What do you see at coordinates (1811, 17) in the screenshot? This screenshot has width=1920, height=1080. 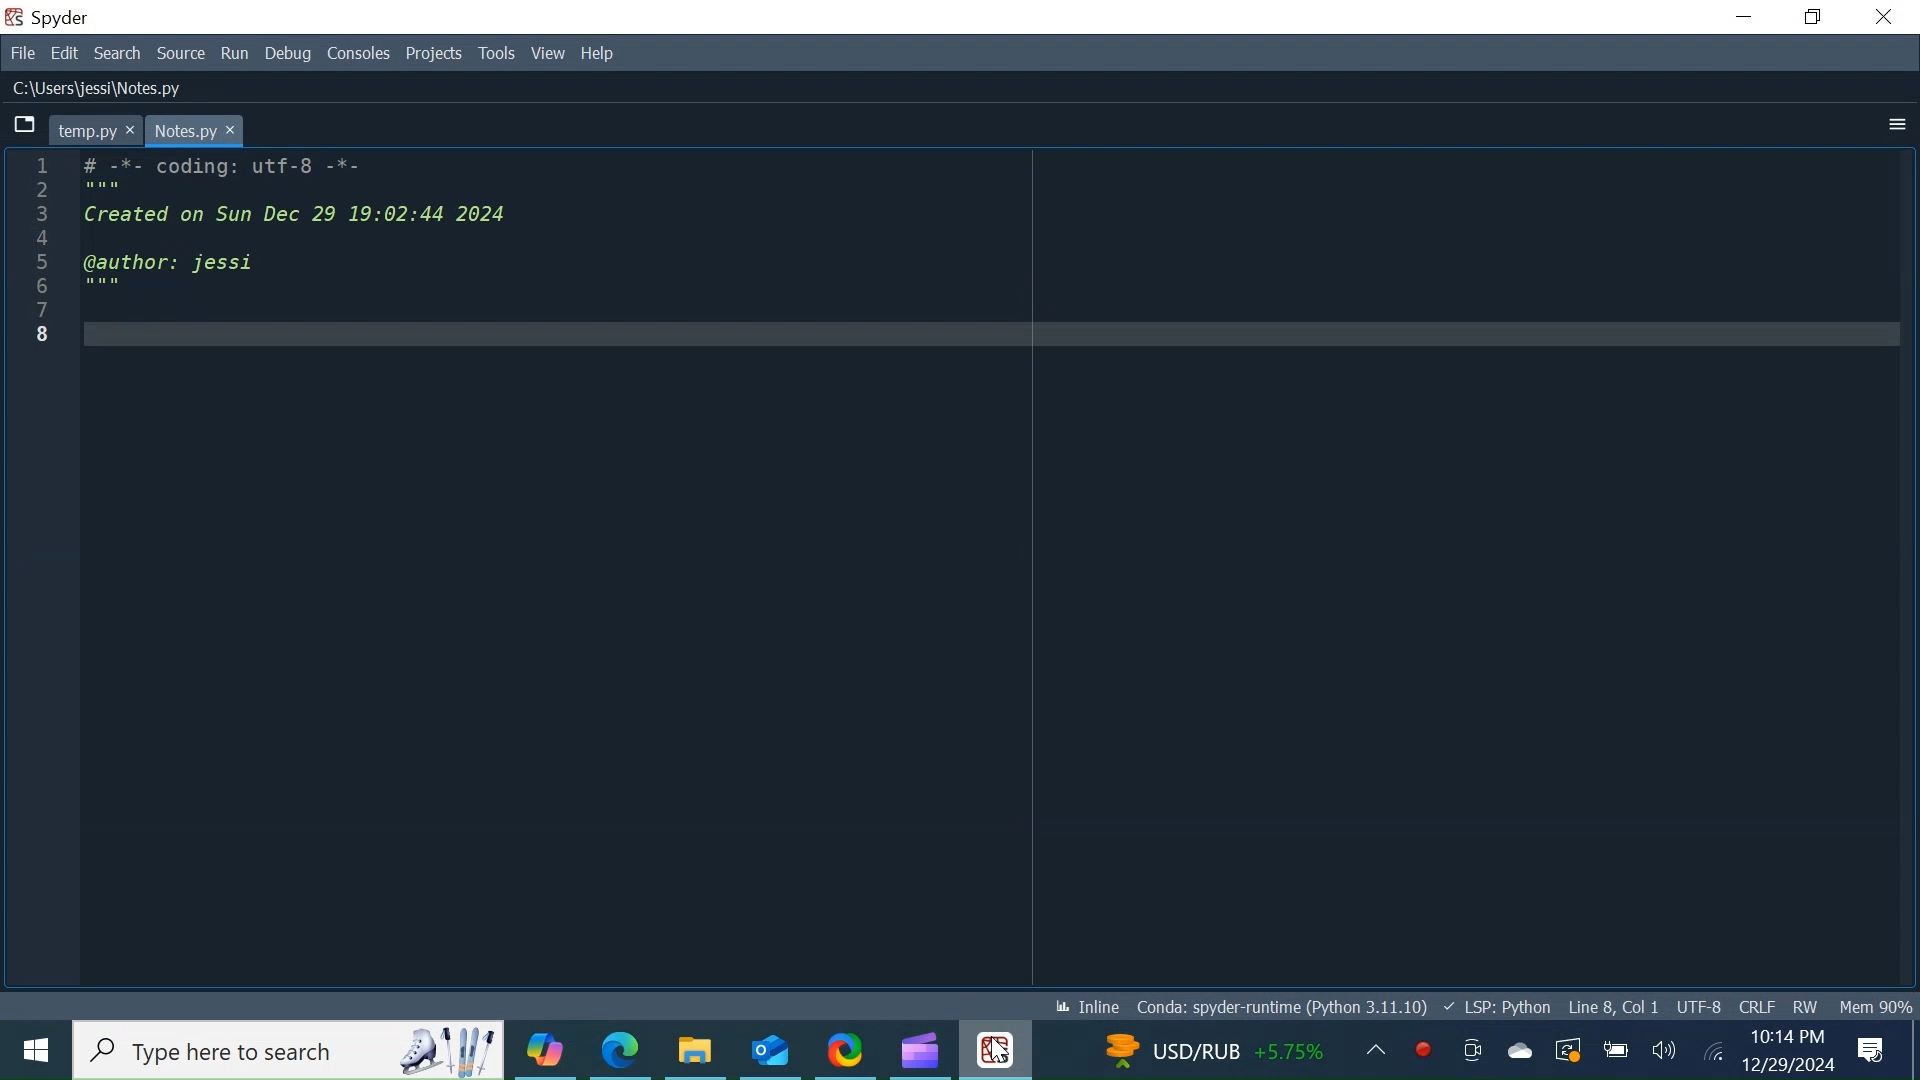 I see `Restore` at bounding box center [1811, 17].